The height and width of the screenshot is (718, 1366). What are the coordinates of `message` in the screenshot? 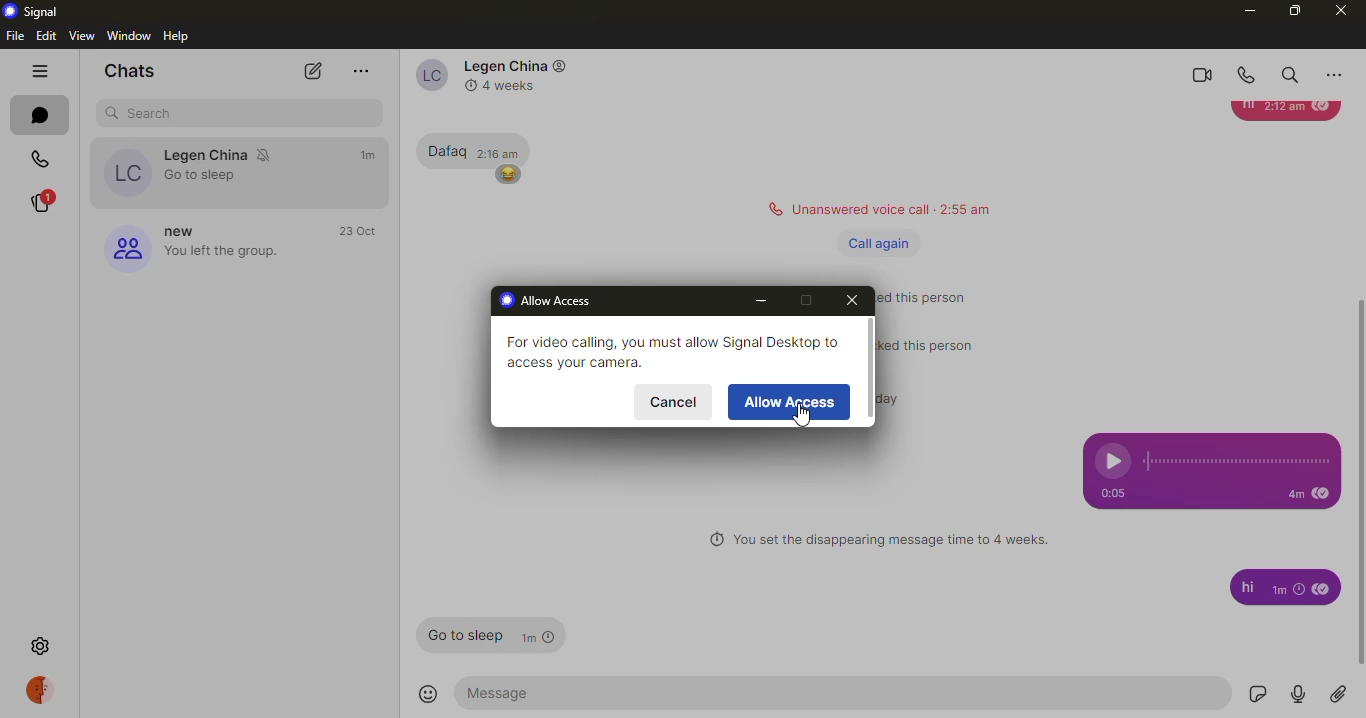 It's located at (529, 692).